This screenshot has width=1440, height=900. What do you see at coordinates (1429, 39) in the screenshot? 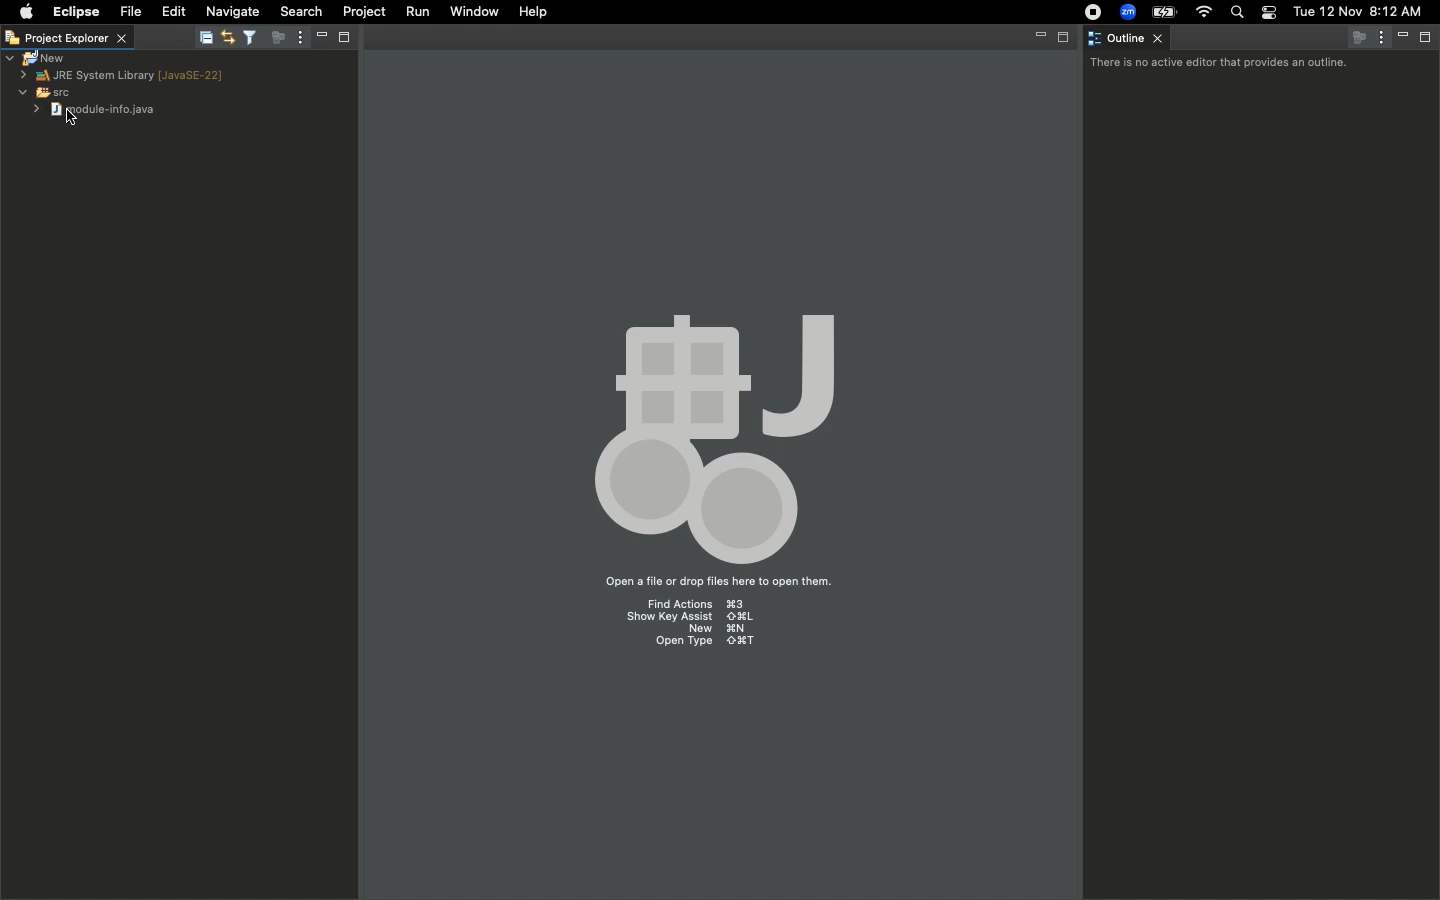
I see `Maximize` at bounding box center [1429, 39].